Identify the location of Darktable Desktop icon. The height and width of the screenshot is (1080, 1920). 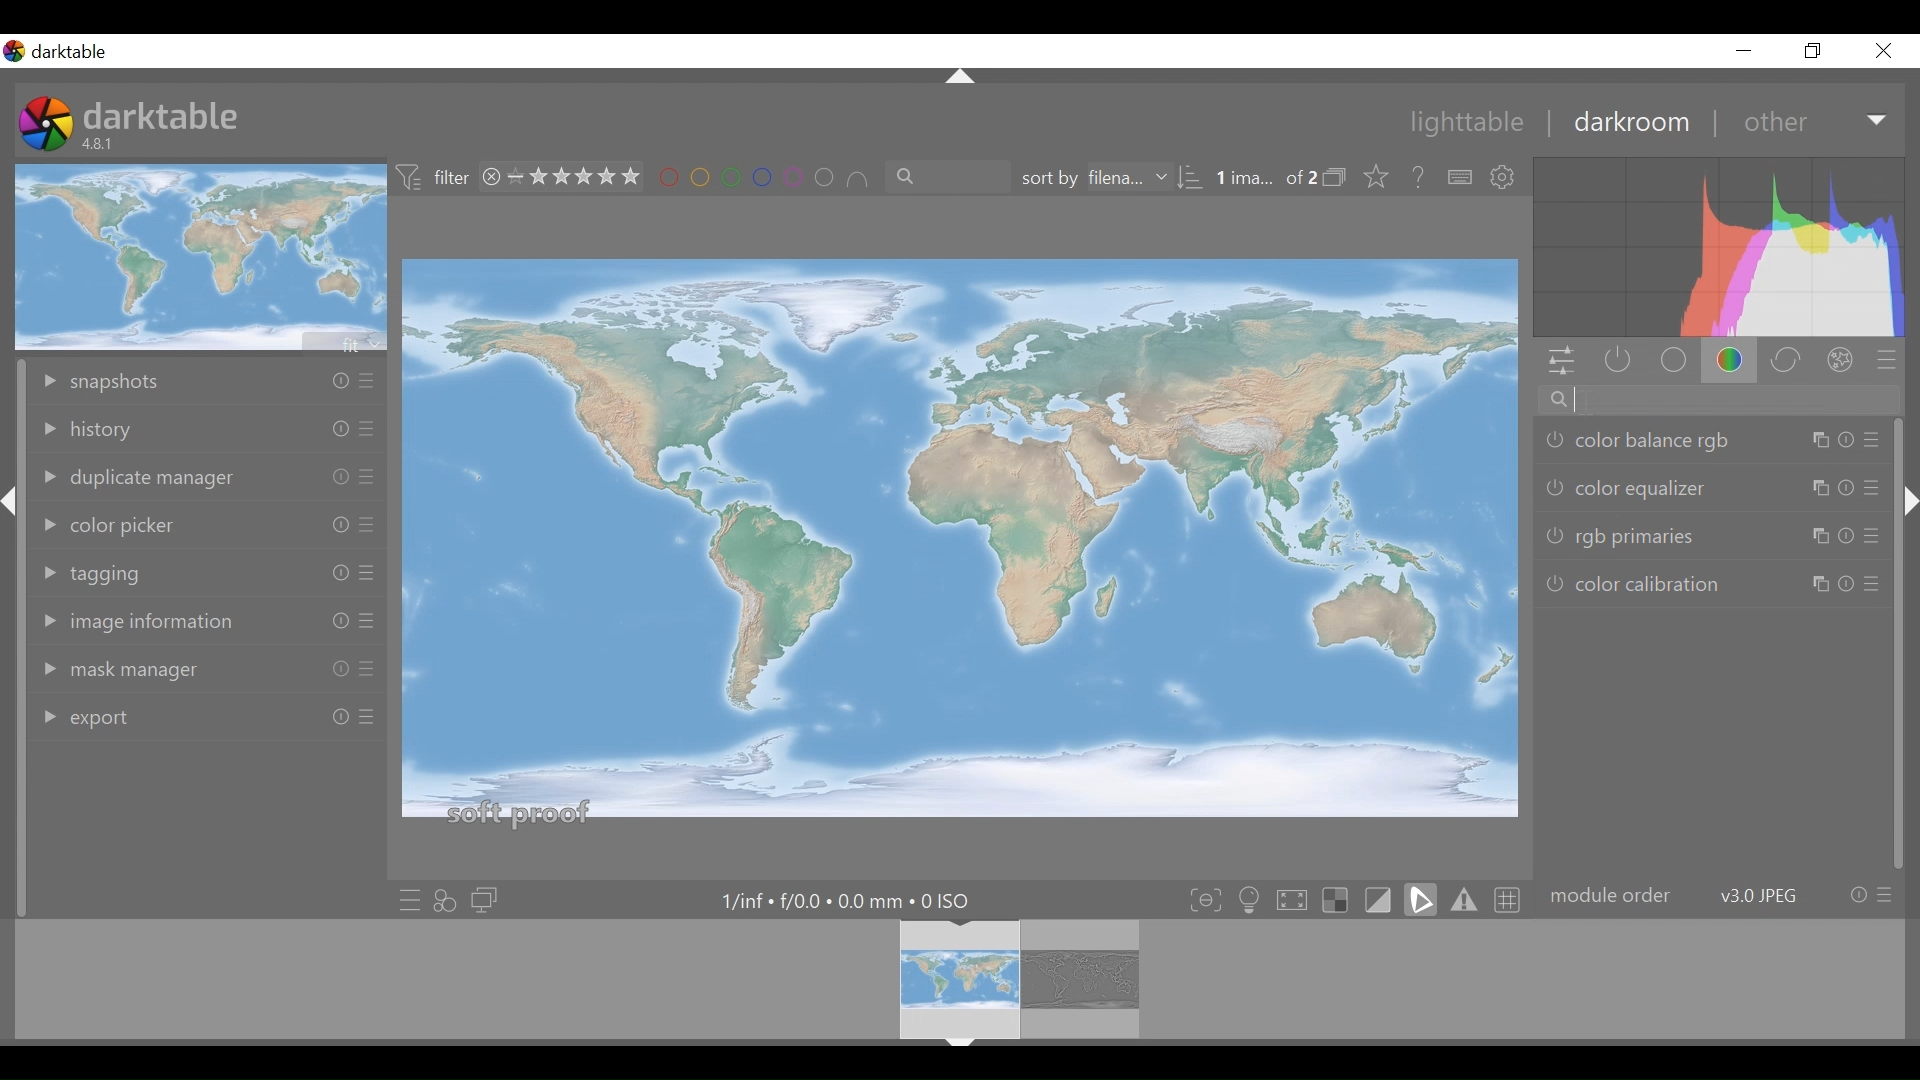
(45, 122).